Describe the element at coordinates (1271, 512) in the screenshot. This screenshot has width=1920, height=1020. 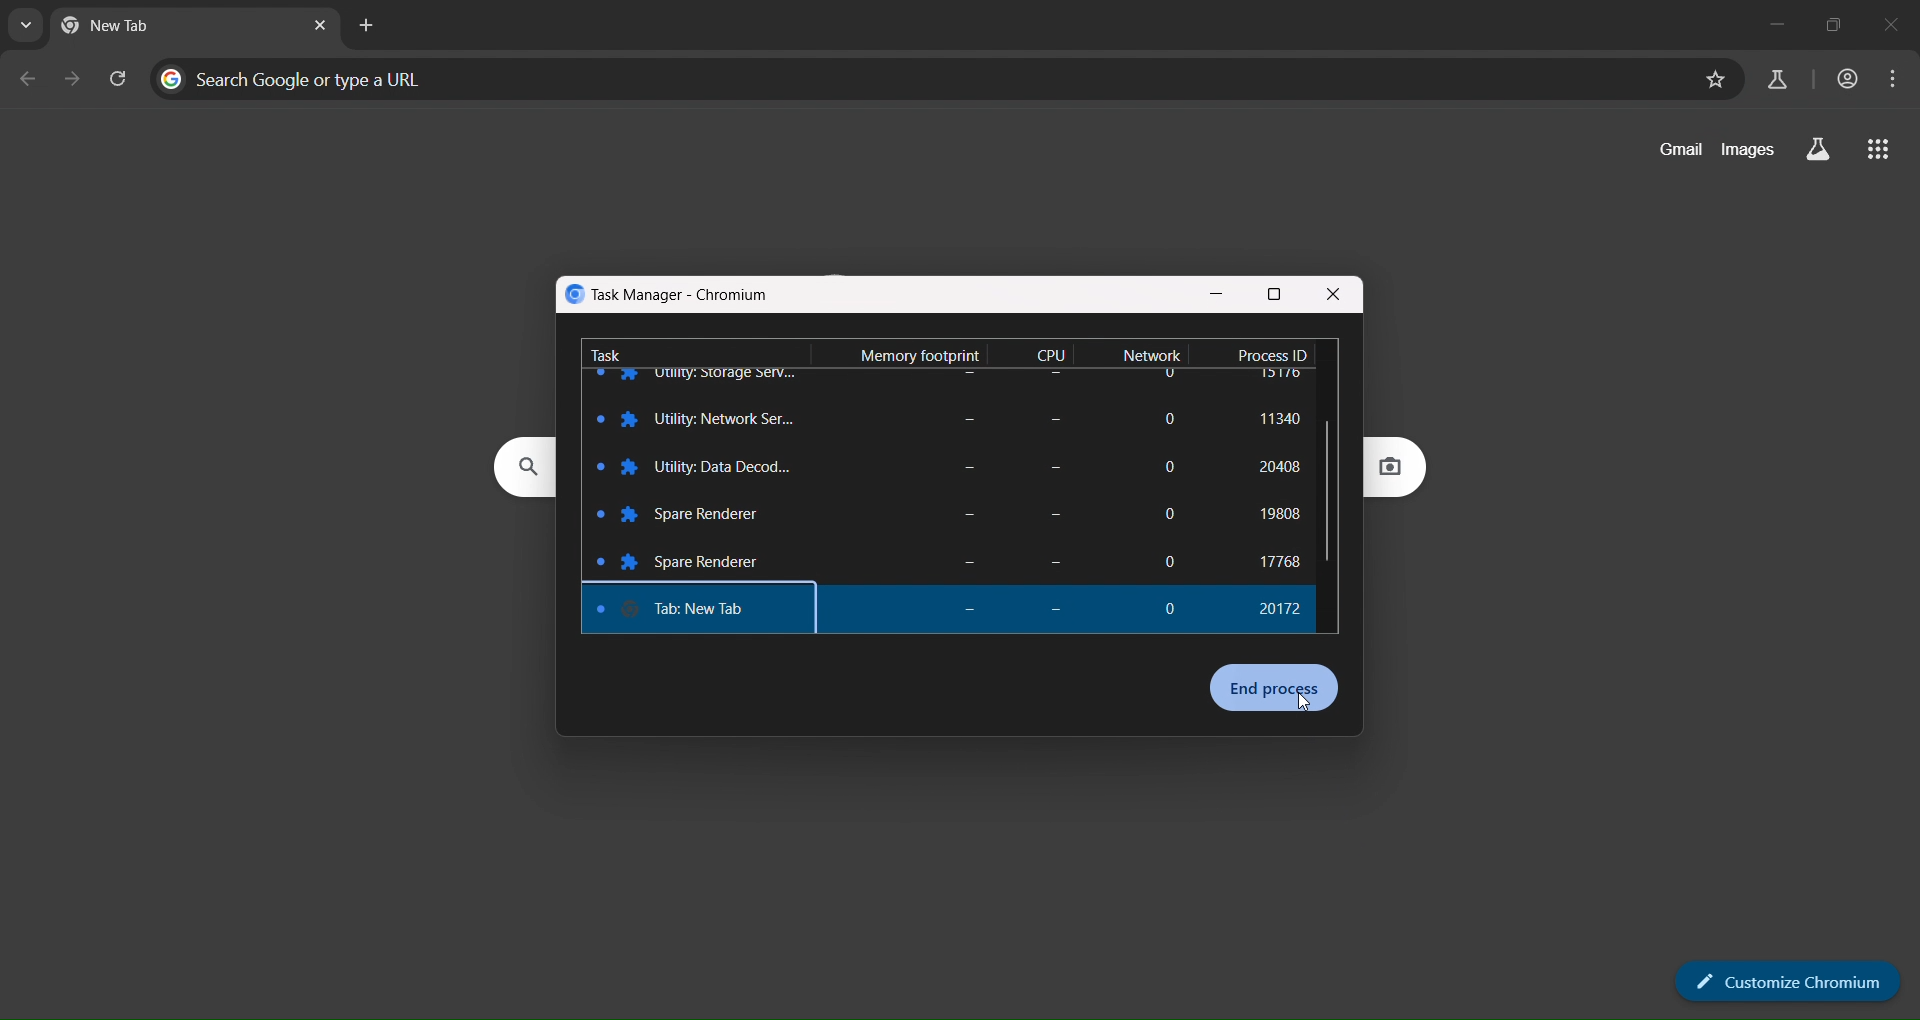
I see `20408` at that location.